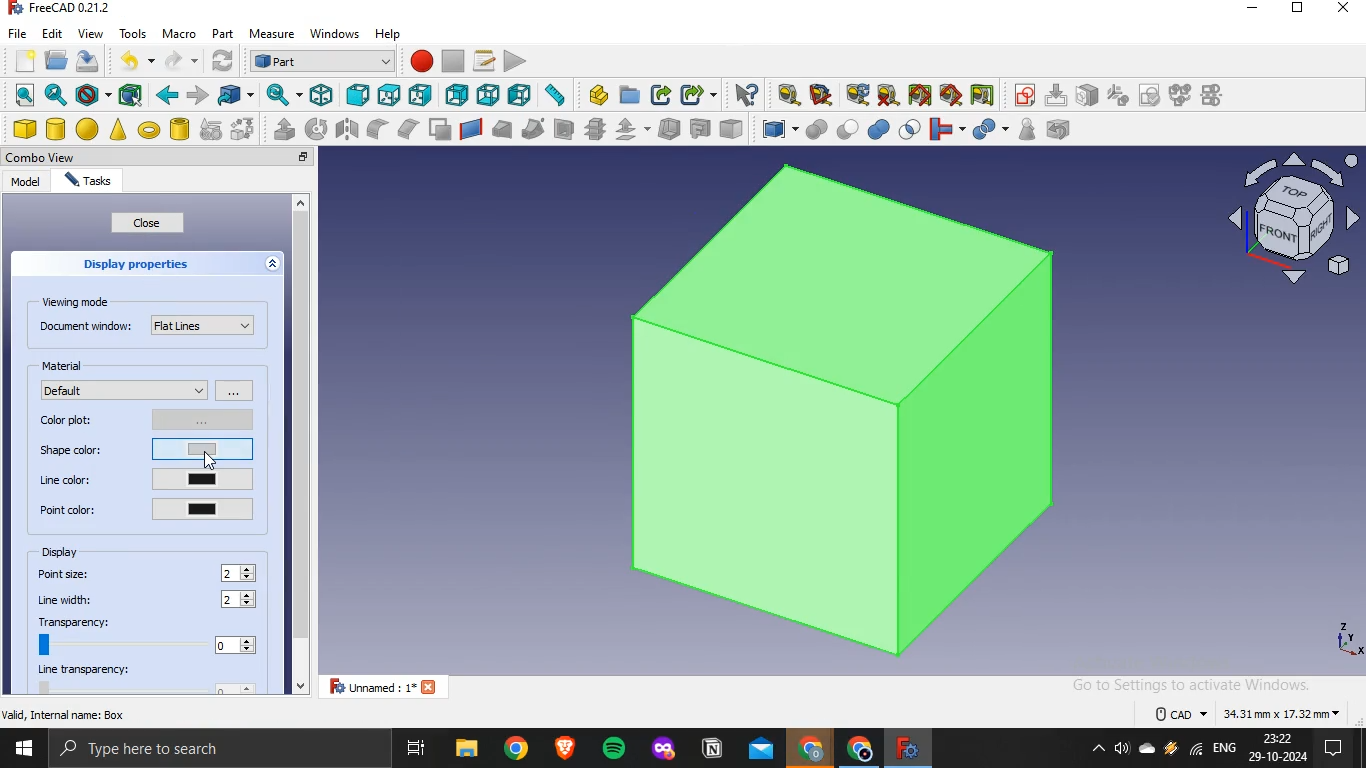 The height and width of the screenshot is (768, 1366). I want to click on point size, so click(66, 573).